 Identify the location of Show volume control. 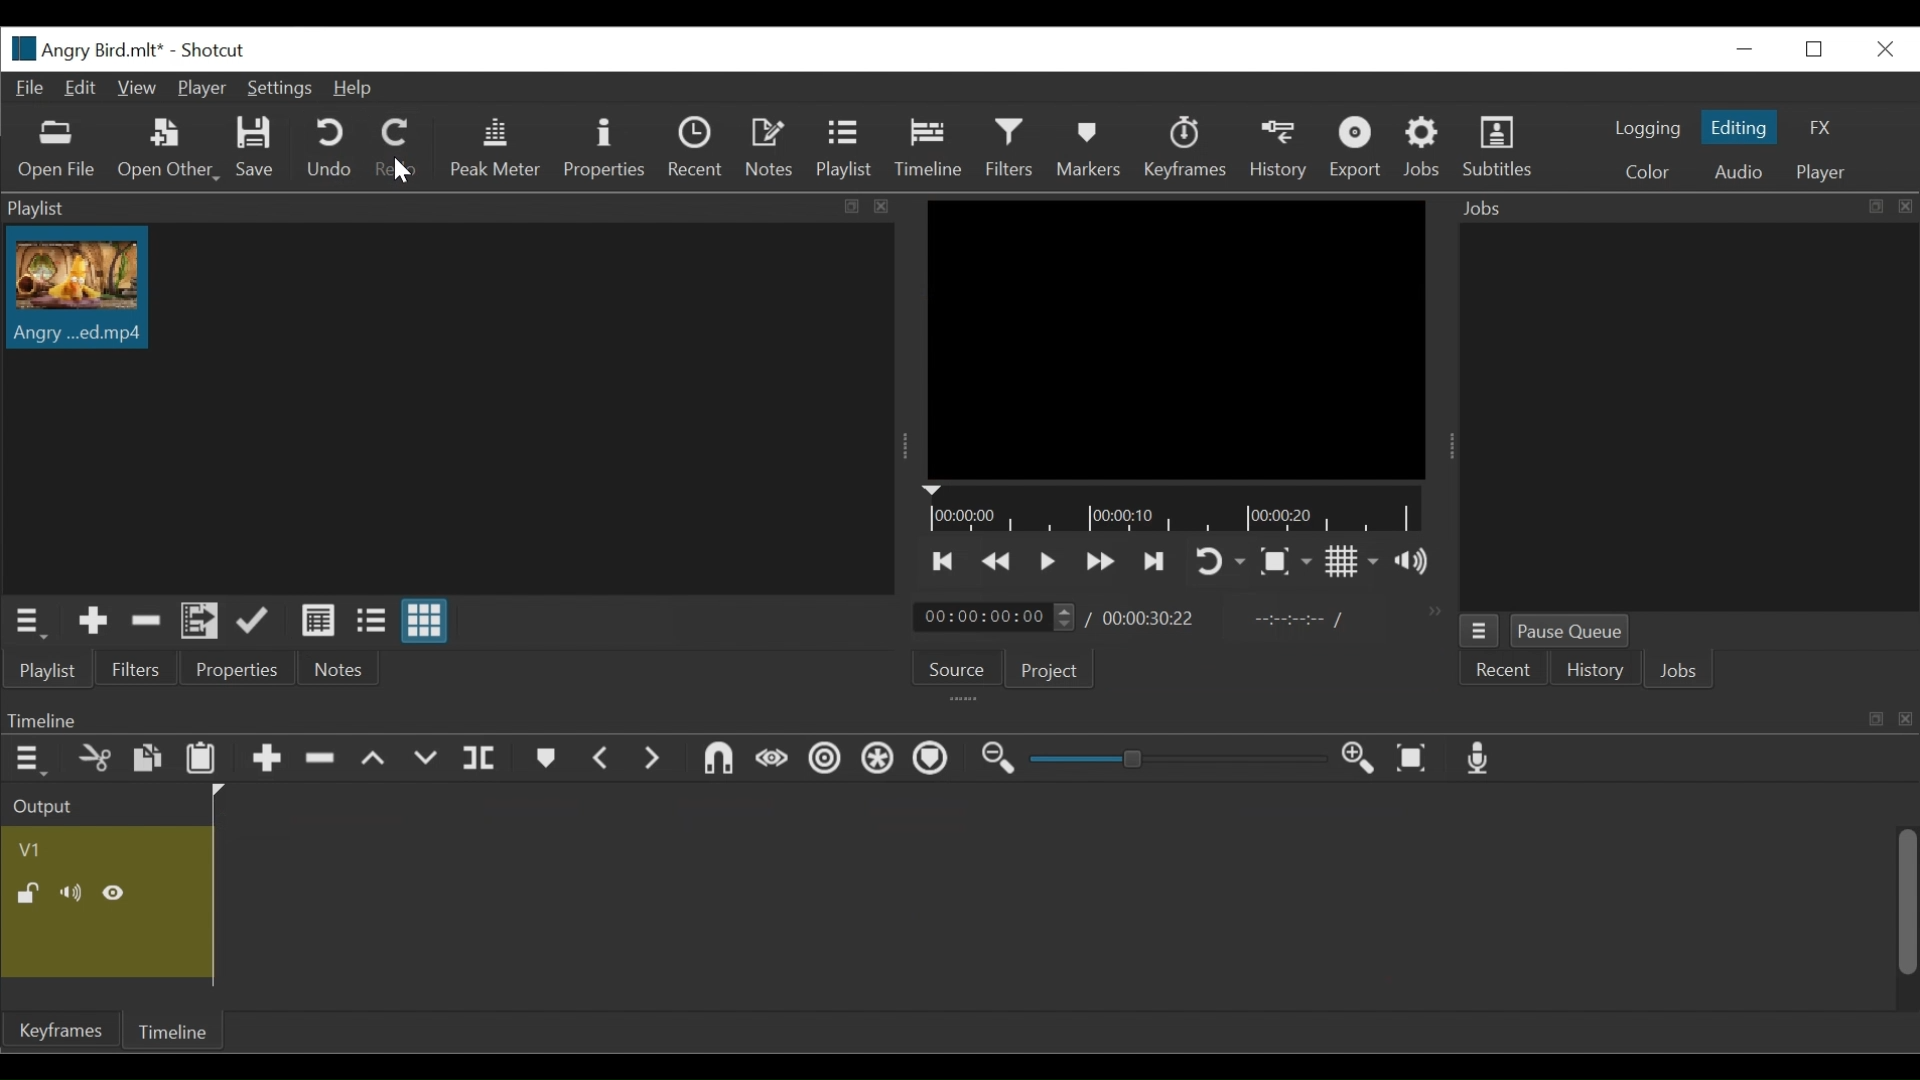
(1411, 561).